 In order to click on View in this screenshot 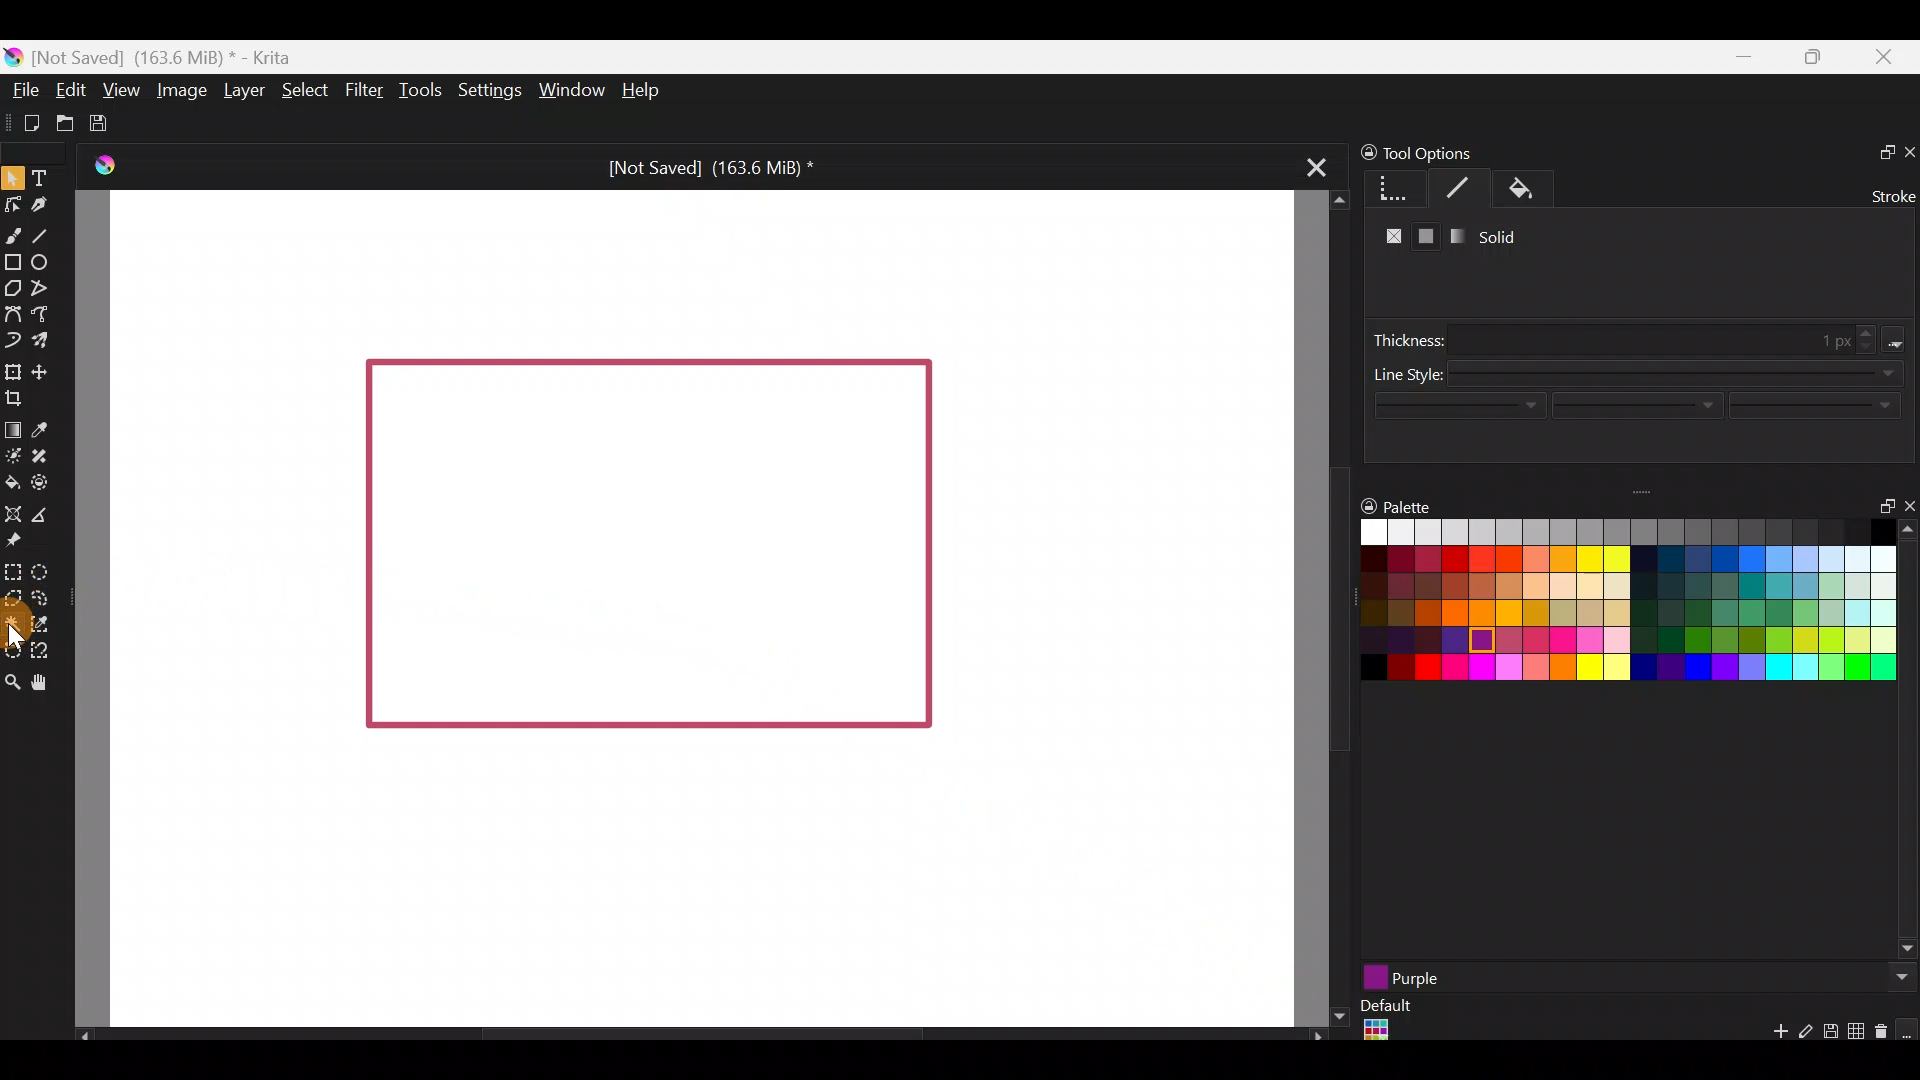, I will do `click(120, 87)`.